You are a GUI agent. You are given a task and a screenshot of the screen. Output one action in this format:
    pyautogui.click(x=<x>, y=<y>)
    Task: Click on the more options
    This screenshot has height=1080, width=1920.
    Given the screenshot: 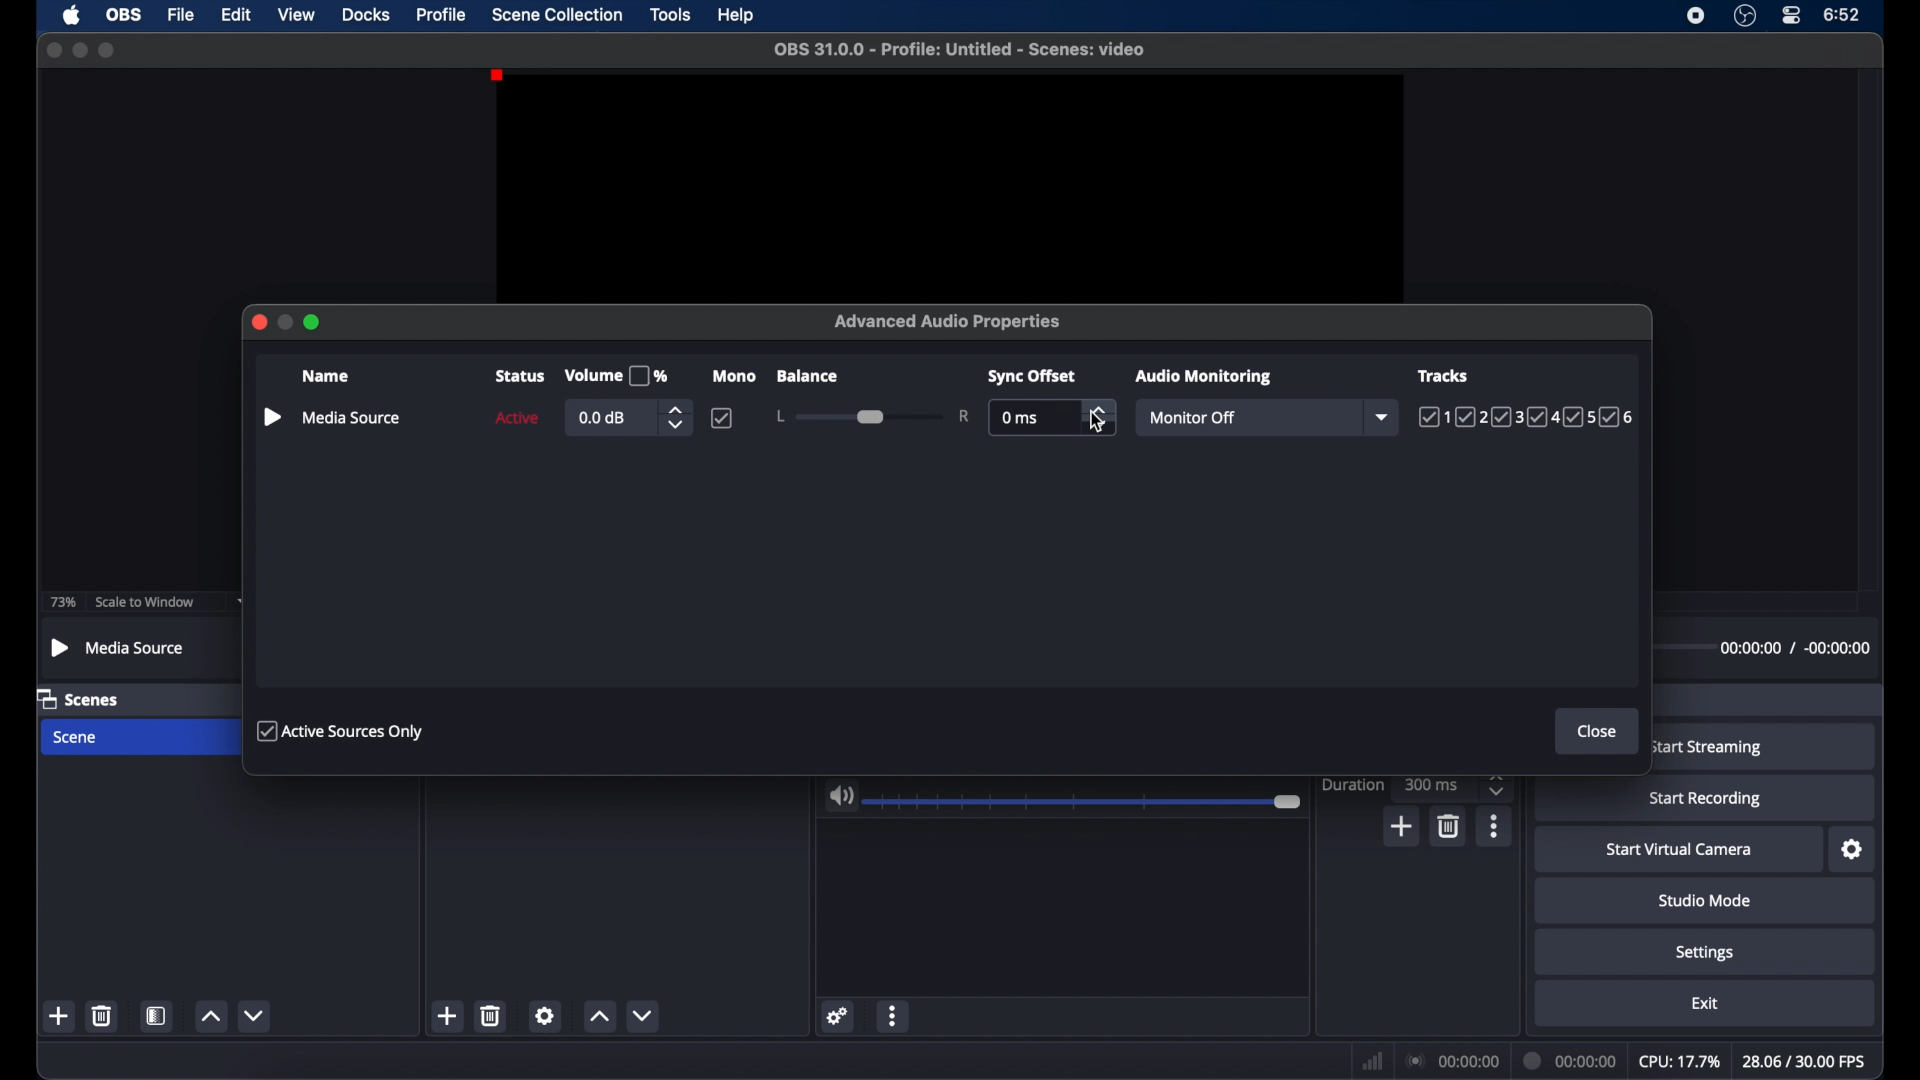 What is the action you would take?
    pyautogui.click(x=894, y=1016)
    